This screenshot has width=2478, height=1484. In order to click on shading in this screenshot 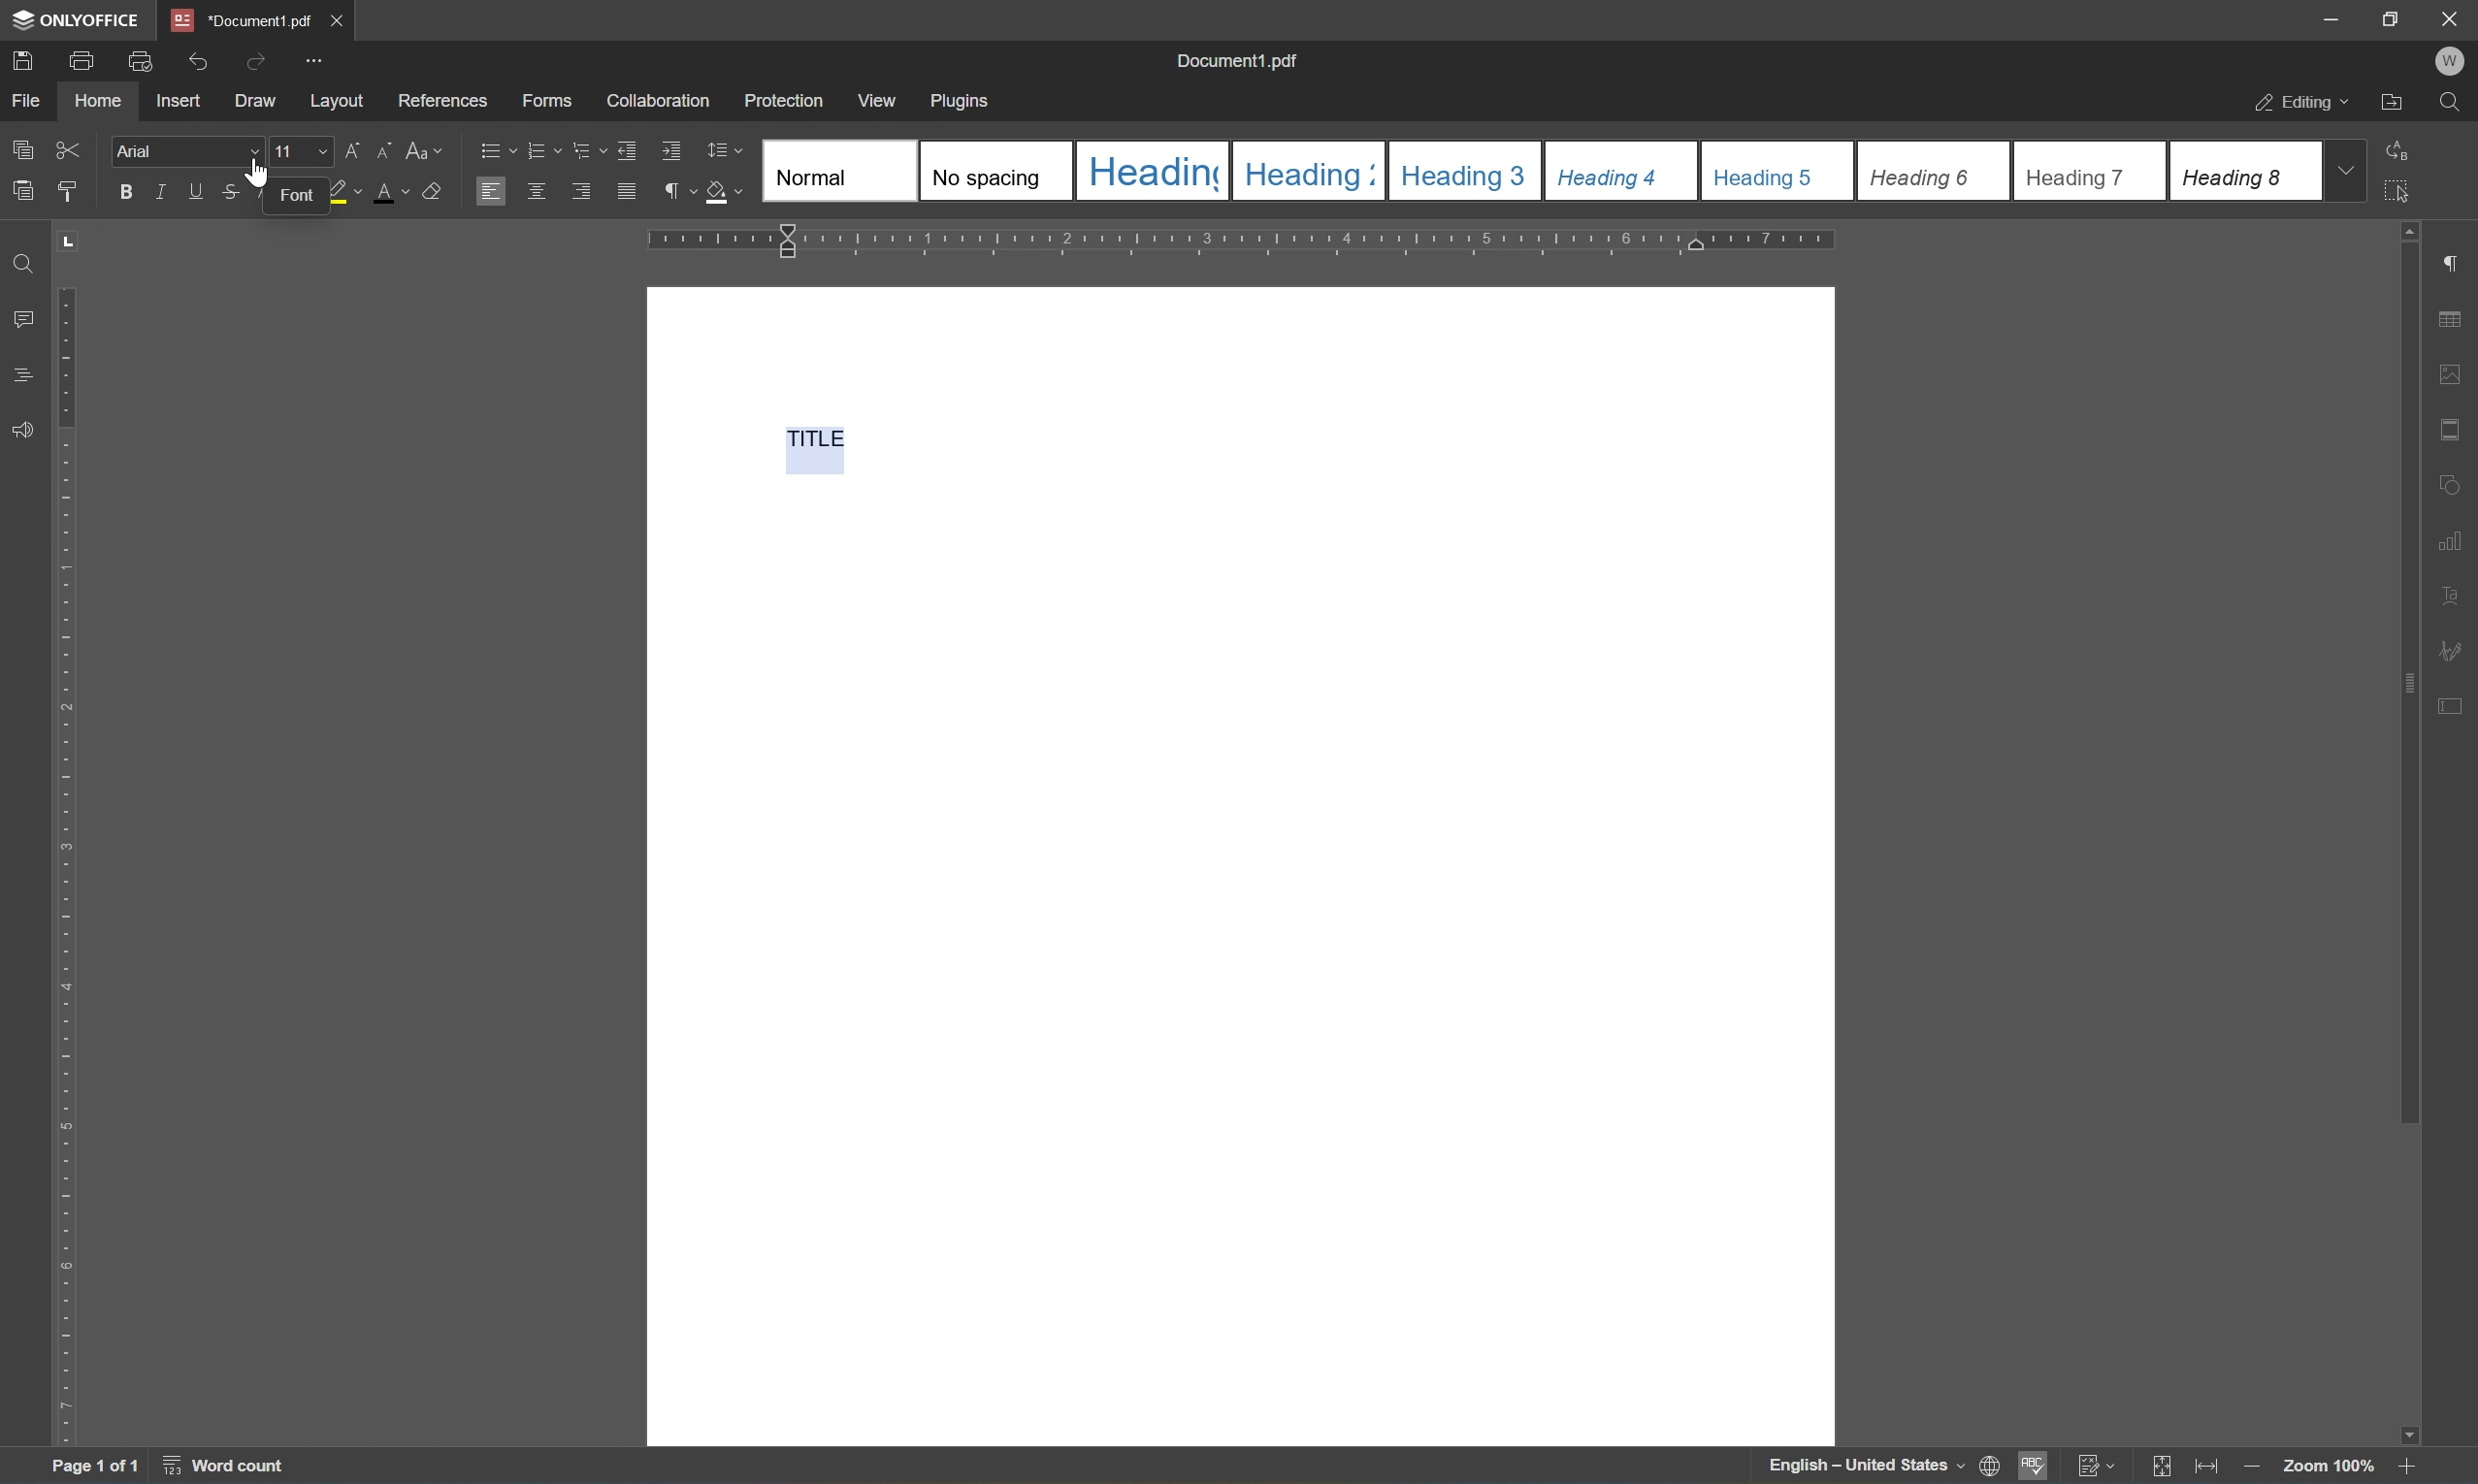, I will do `click(727, 192)`.